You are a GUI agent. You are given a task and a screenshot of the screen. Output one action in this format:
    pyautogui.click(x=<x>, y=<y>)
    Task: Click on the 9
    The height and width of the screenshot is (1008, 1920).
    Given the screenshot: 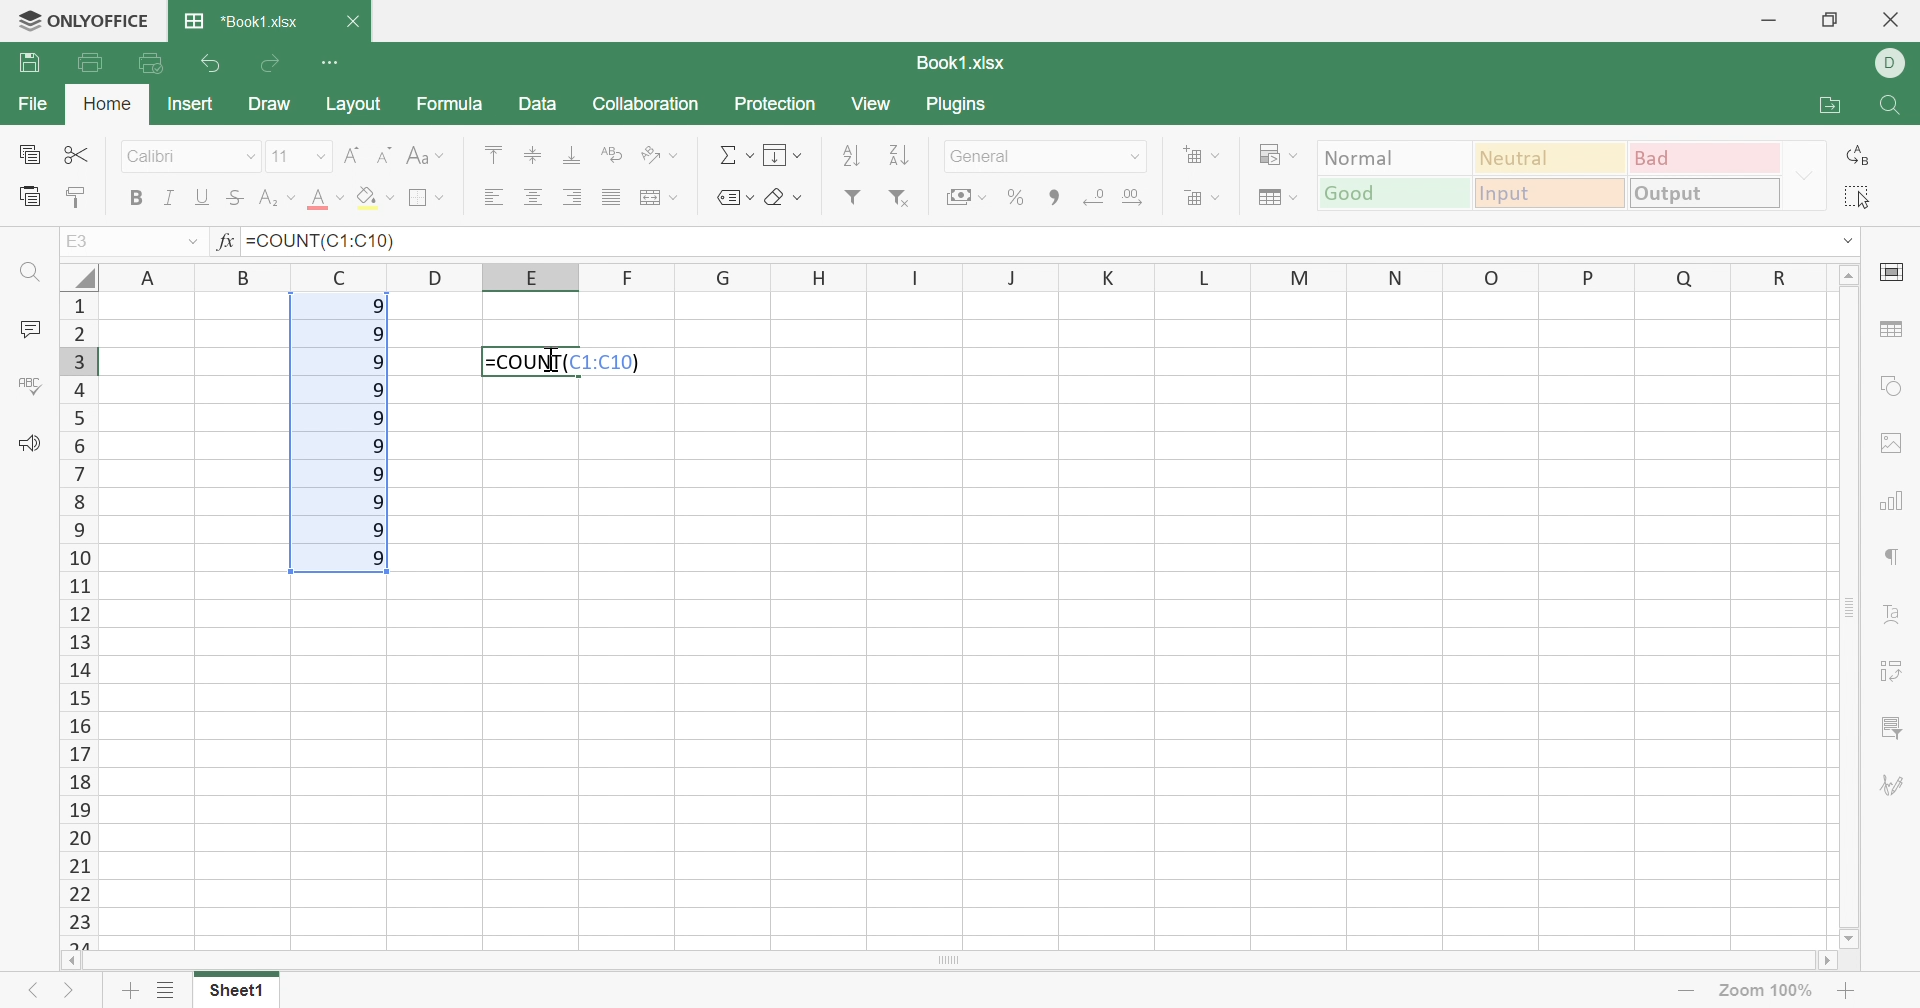 What is the action you would take?
    pyautogui.click(x=376, y=476)
    